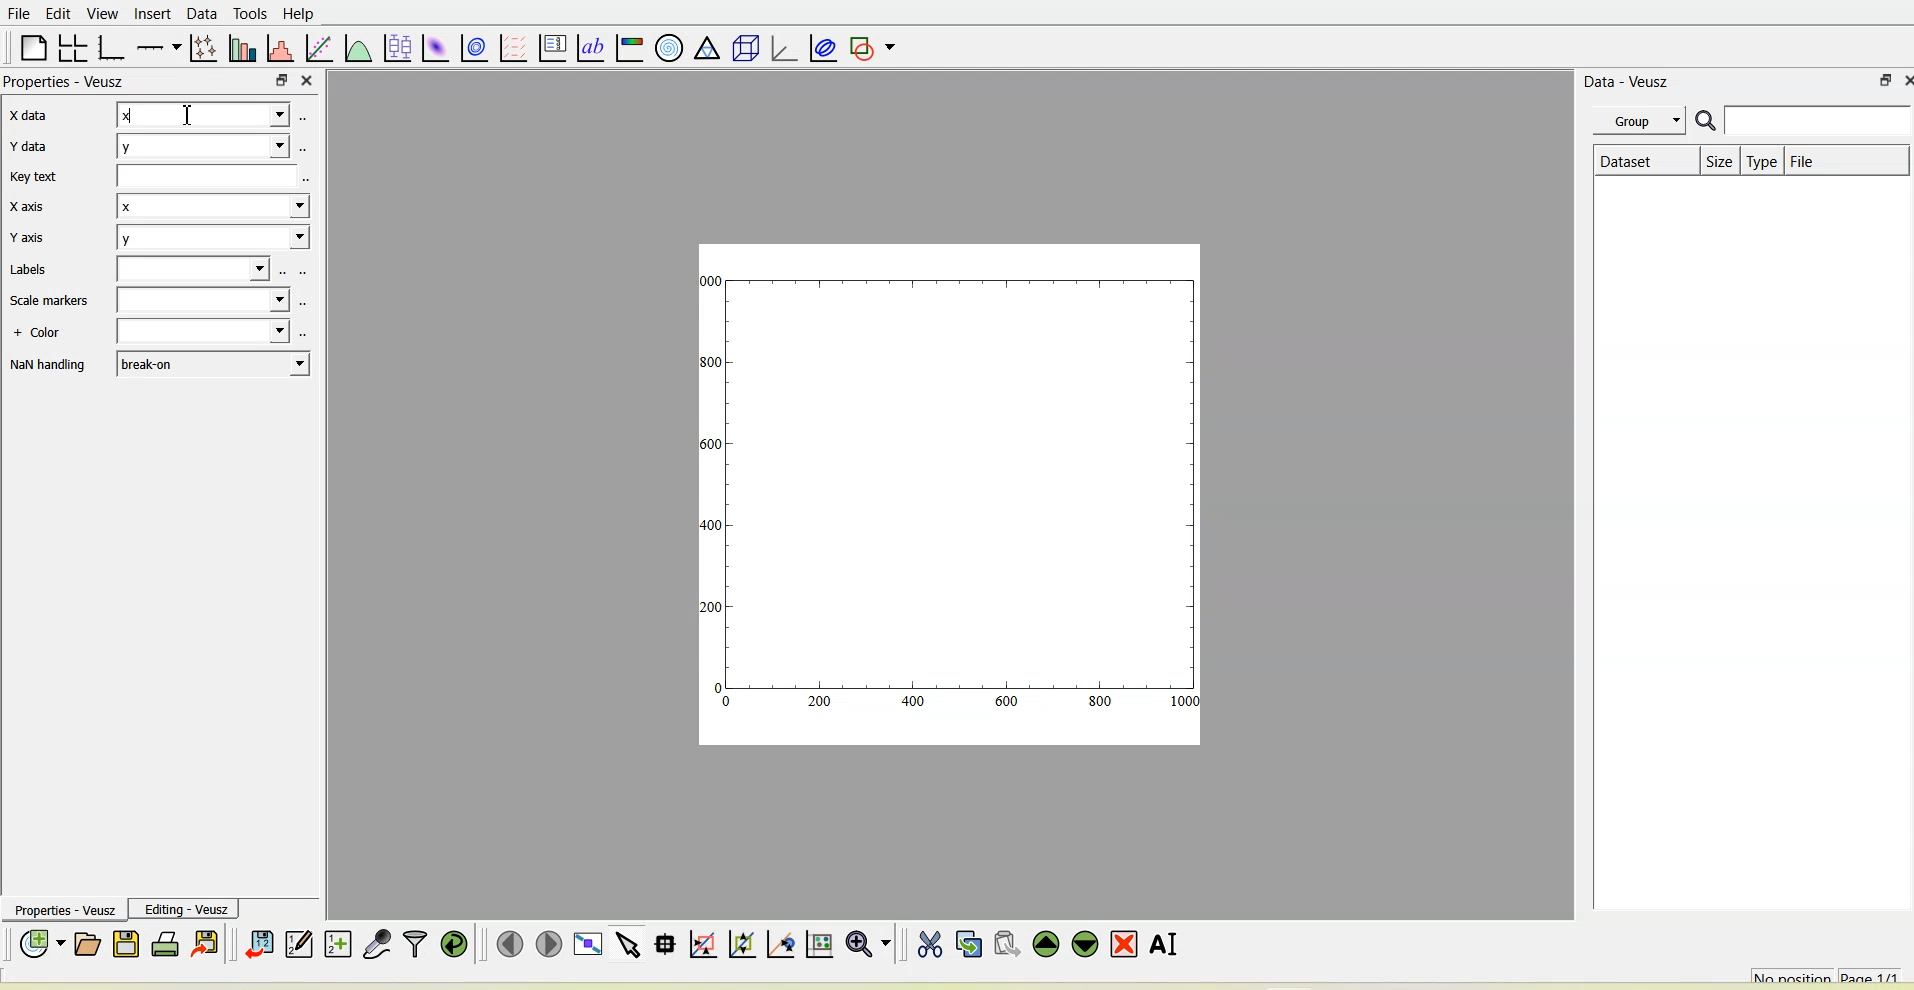  What do you see at coordinates (819, 703) in the screenshot?
I see `200` at bounding box center [819, 703].